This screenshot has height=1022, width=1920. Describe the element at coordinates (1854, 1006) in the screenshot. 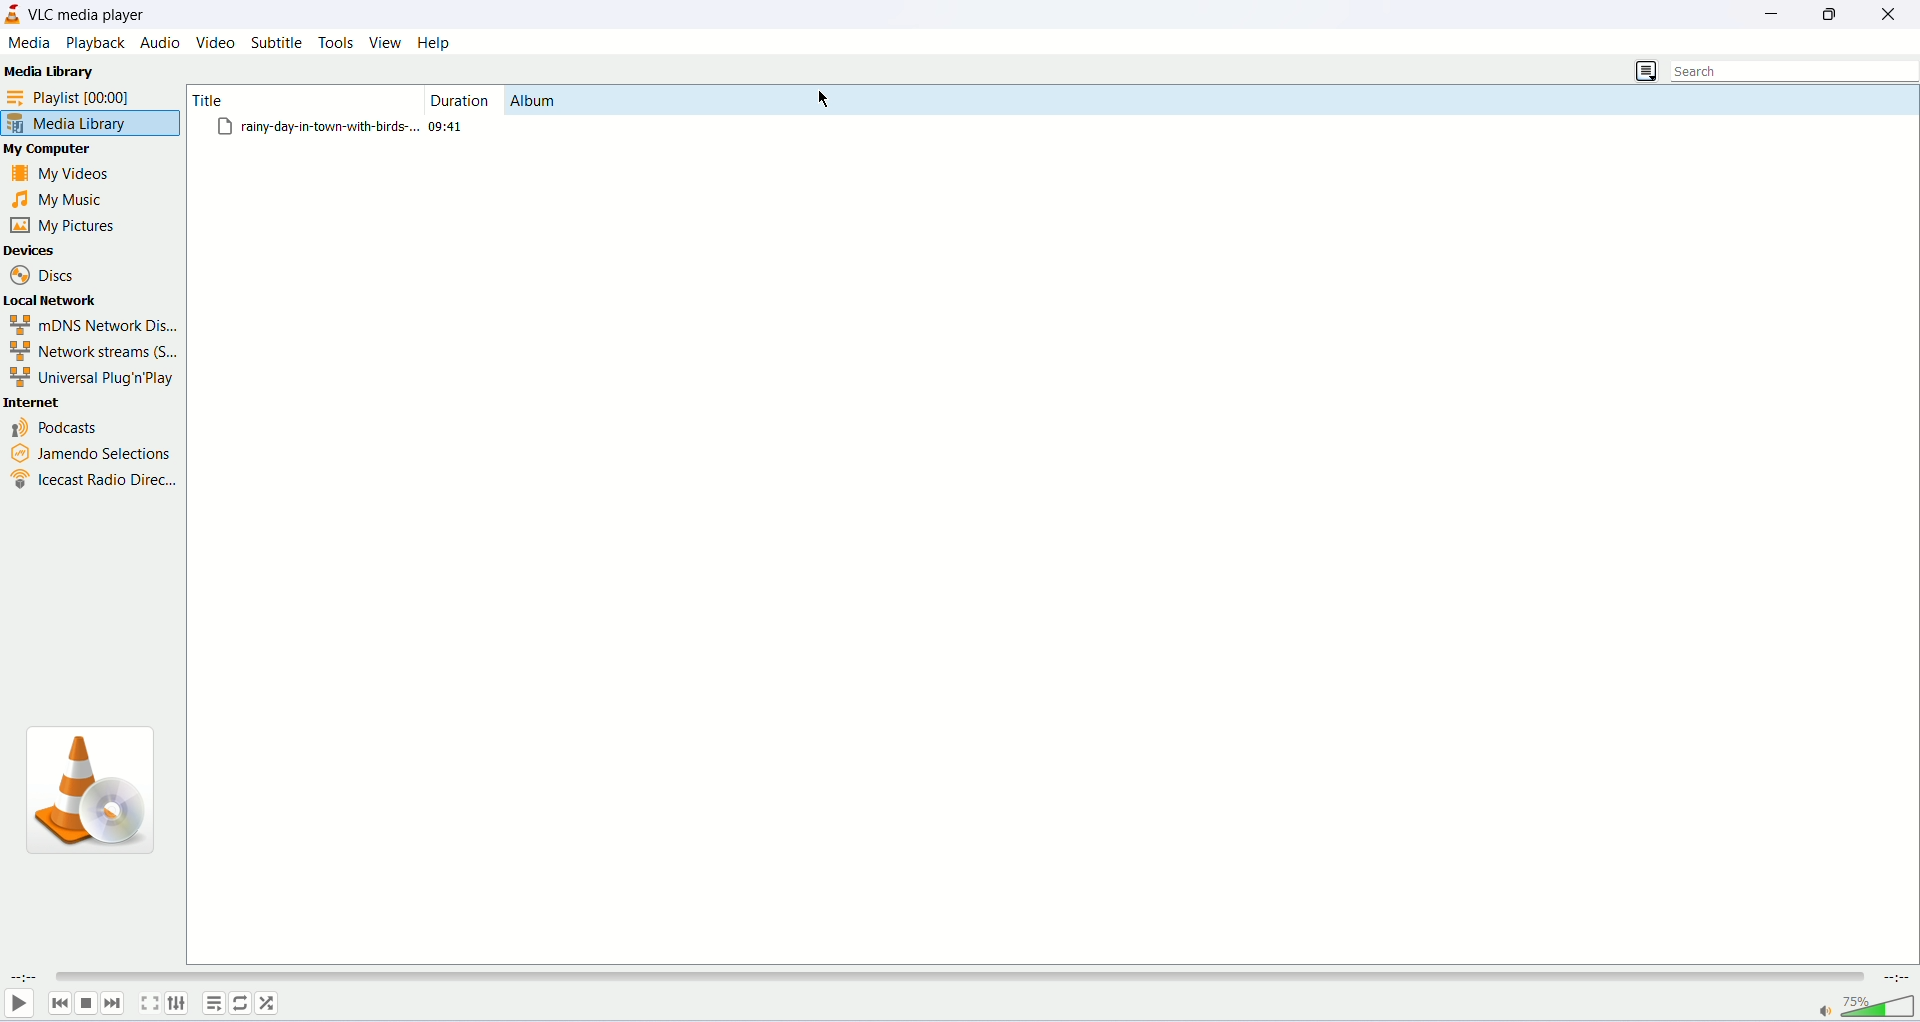

I see `volume bar` at that location.